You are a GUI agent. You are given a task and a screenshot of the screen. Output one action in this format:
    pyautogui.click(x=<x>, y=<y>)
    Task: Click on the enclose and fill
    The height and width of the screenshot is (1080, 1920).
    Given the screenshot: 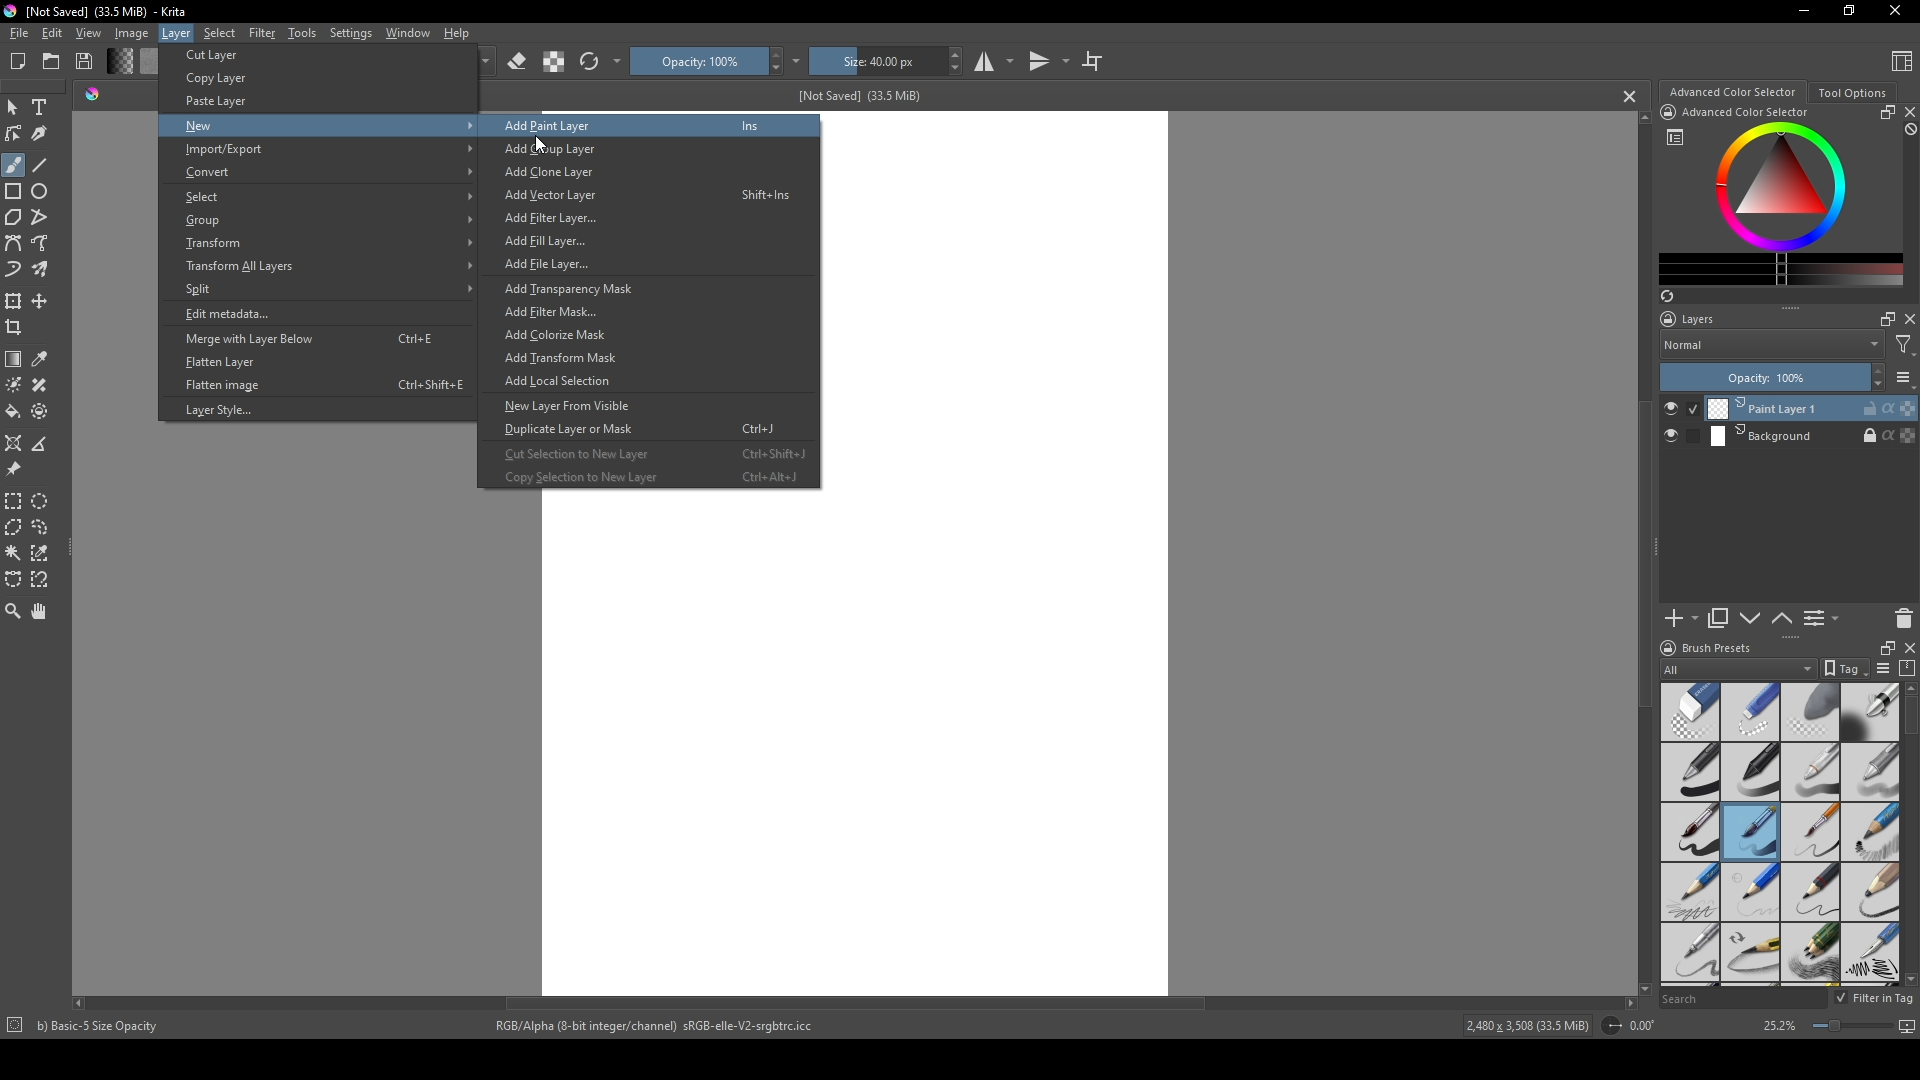 What is the action you would take?
    pyautogui.click(x=42, y=411)
    